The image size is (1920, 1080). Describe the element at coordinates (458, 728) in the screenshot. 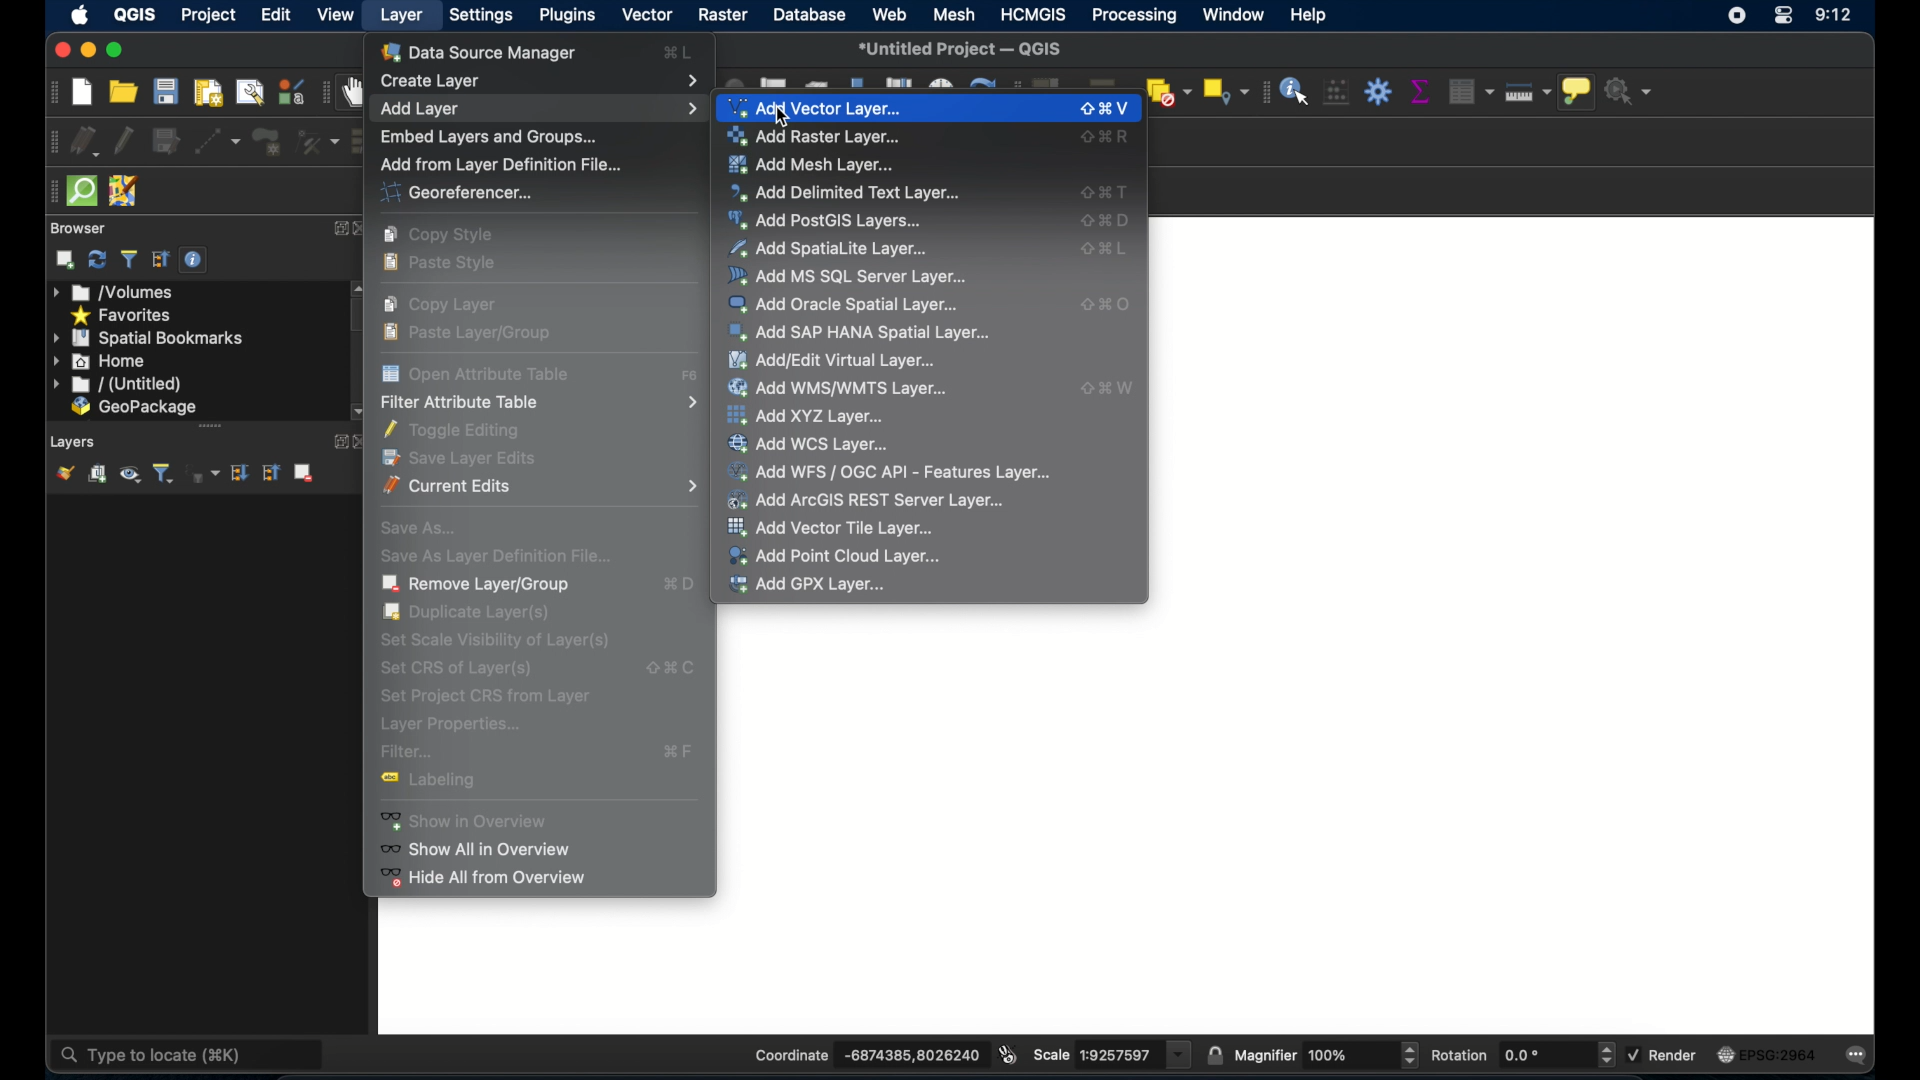

I see `Layer properties...` at that location.